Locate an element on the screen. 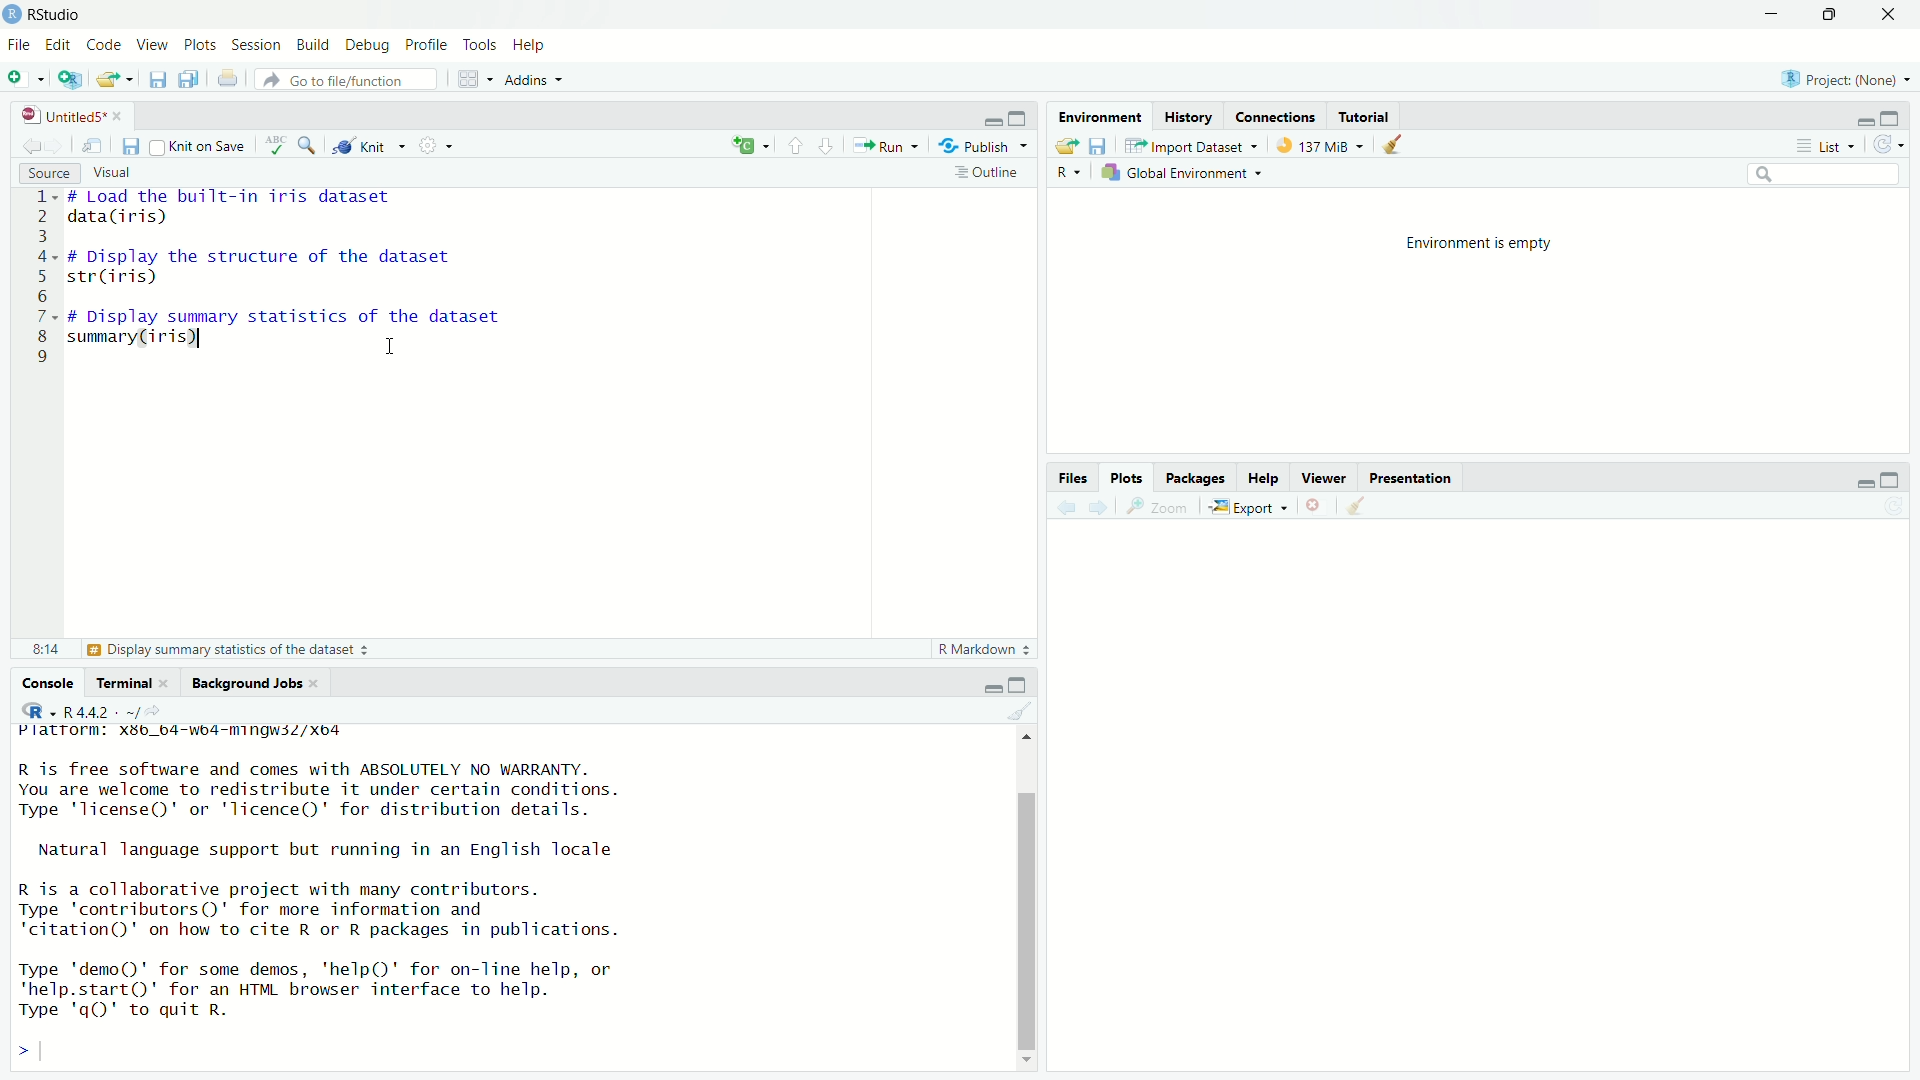 The width and height of the screenshot is (1920, 1080). Create new project is located at coordinates (70, 81).